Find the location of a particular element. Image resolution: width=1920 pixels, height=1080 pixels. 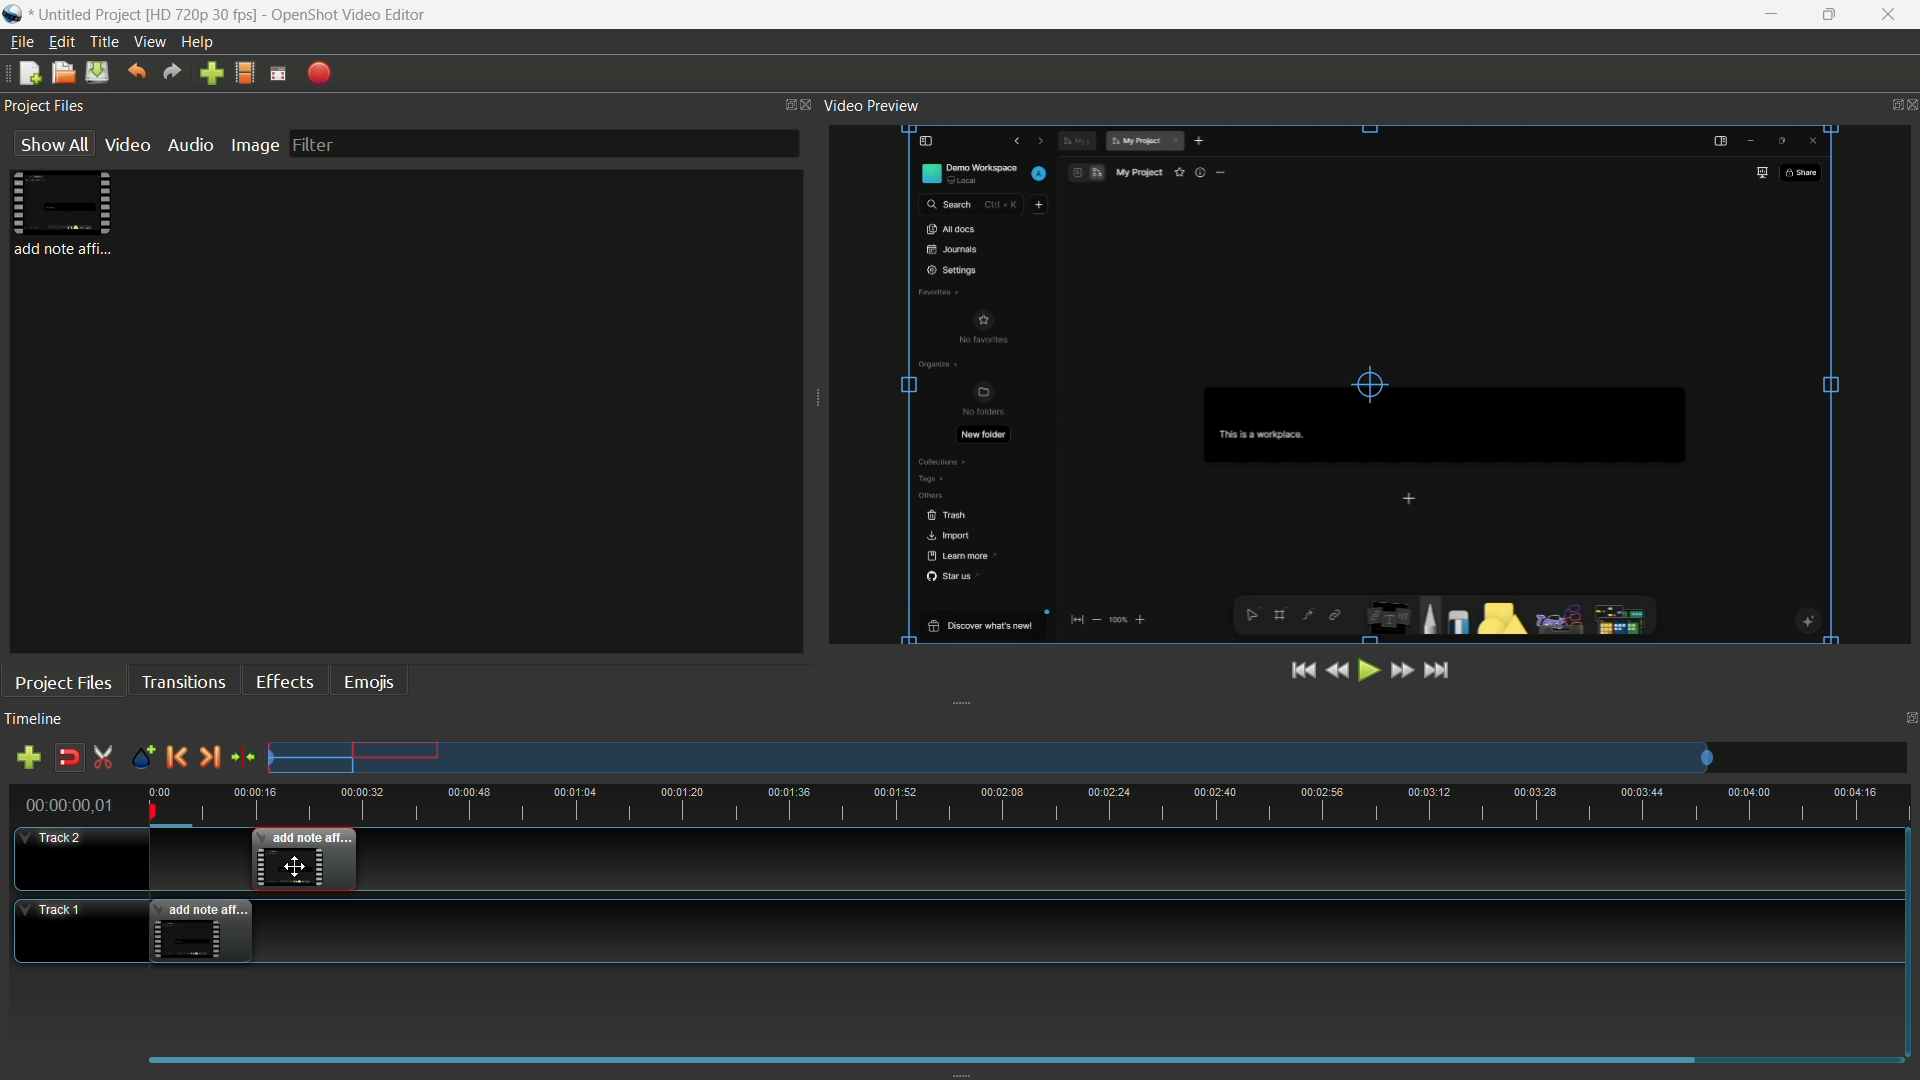

center the timeline on the playhead is located at coordinates (243, 756).